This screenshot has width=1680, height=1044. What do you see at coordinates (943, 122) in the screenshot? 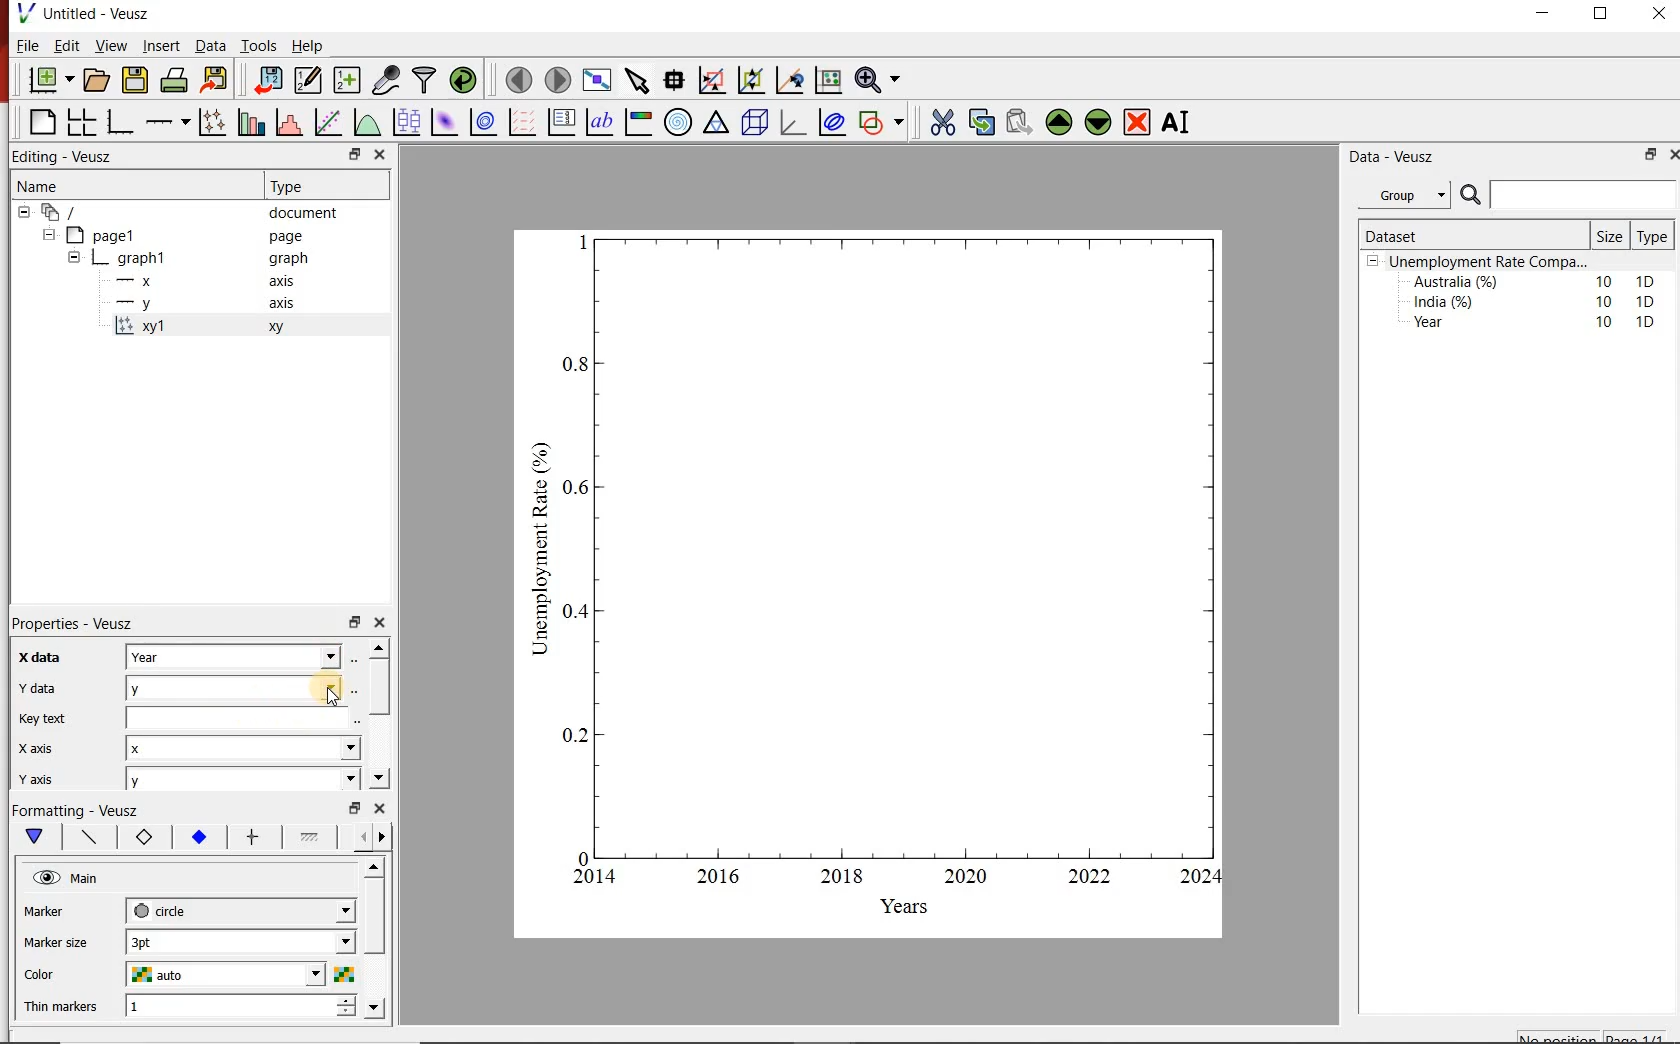
I see `cut the widgets` at bounding box center [943, 122].